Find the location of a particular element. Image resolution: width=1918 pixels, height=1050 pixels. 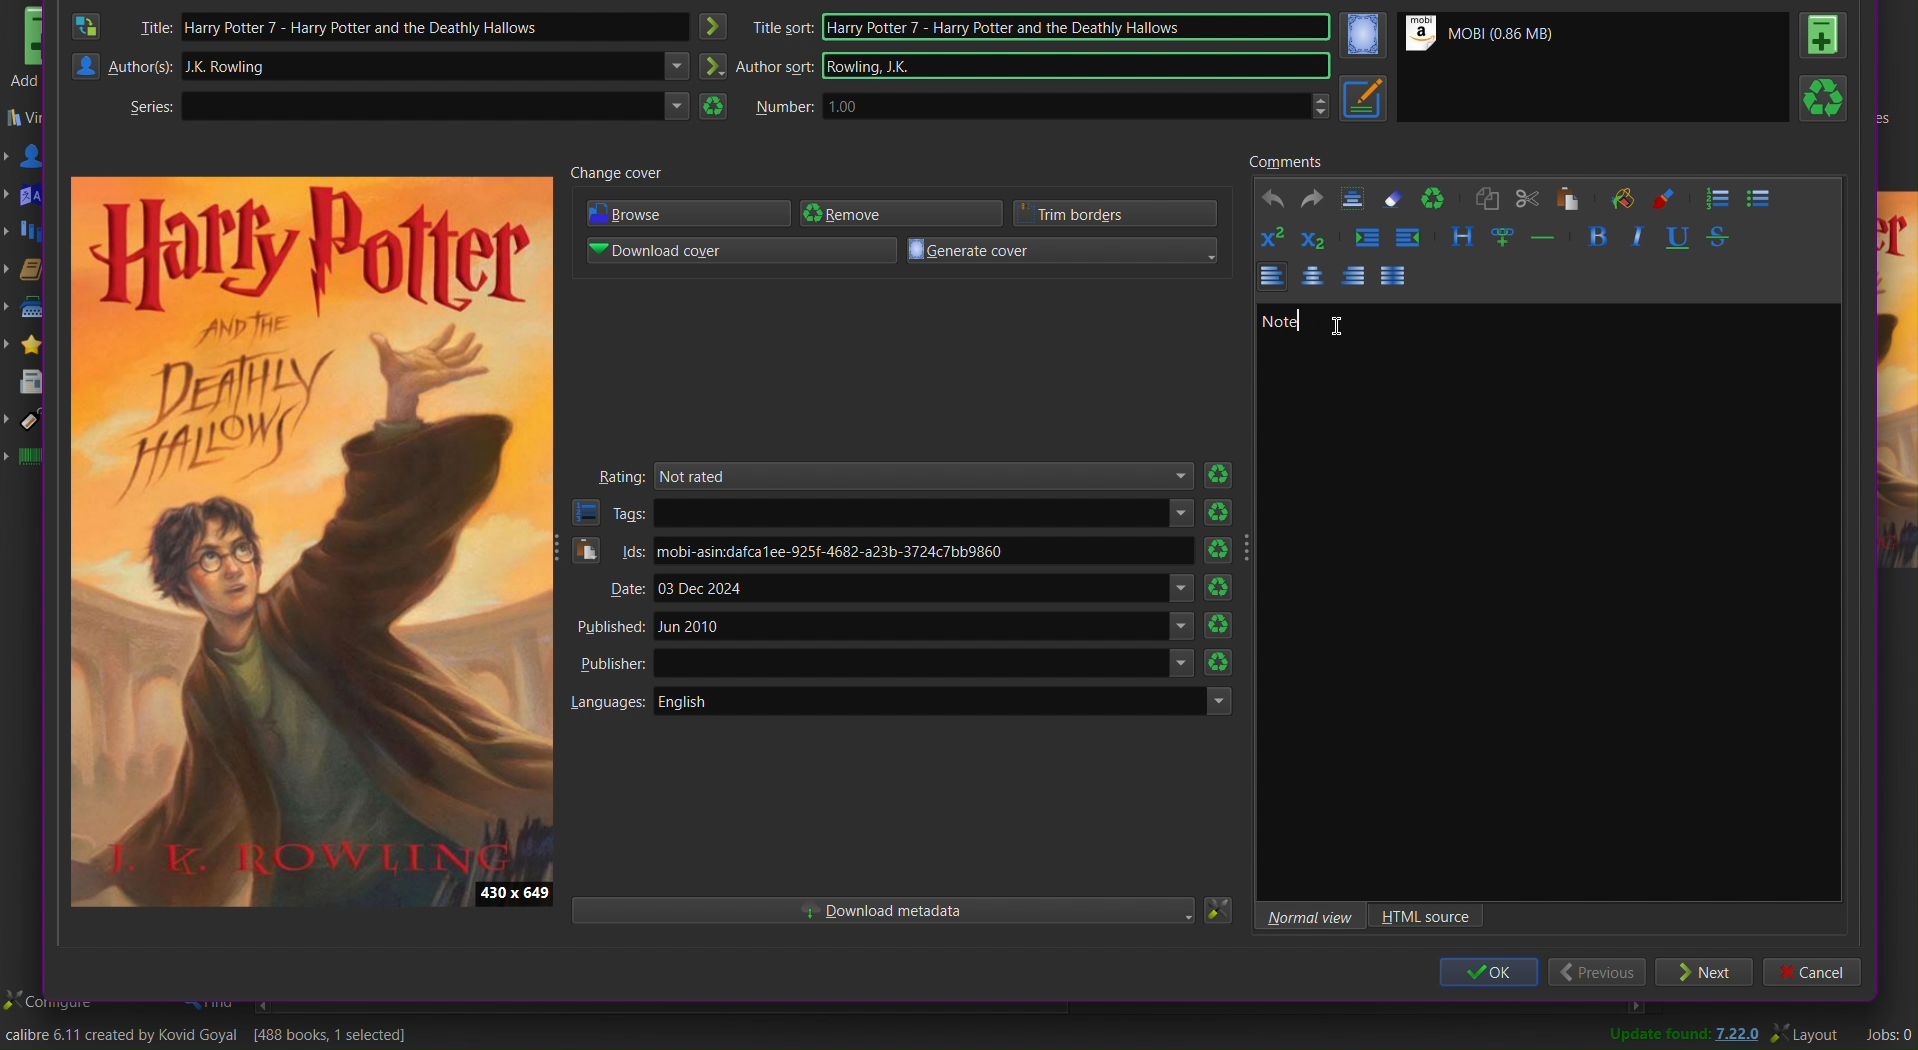

03 Dec 2024 is located at coordinates (928, 591).